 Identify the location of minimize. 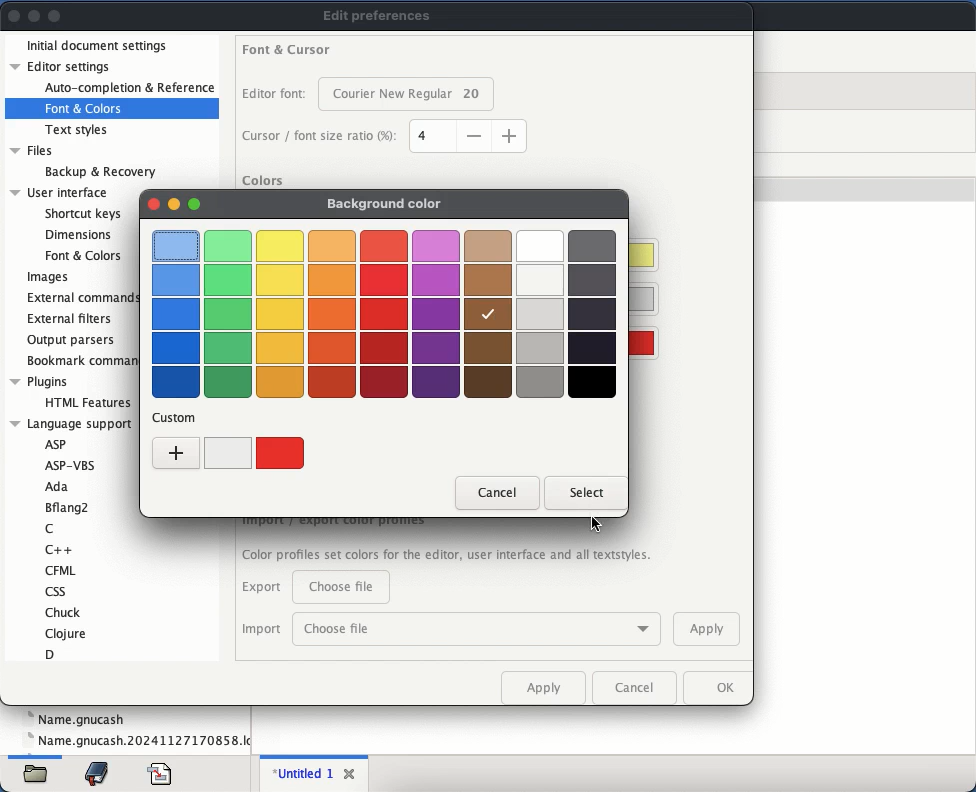
(34, 15).